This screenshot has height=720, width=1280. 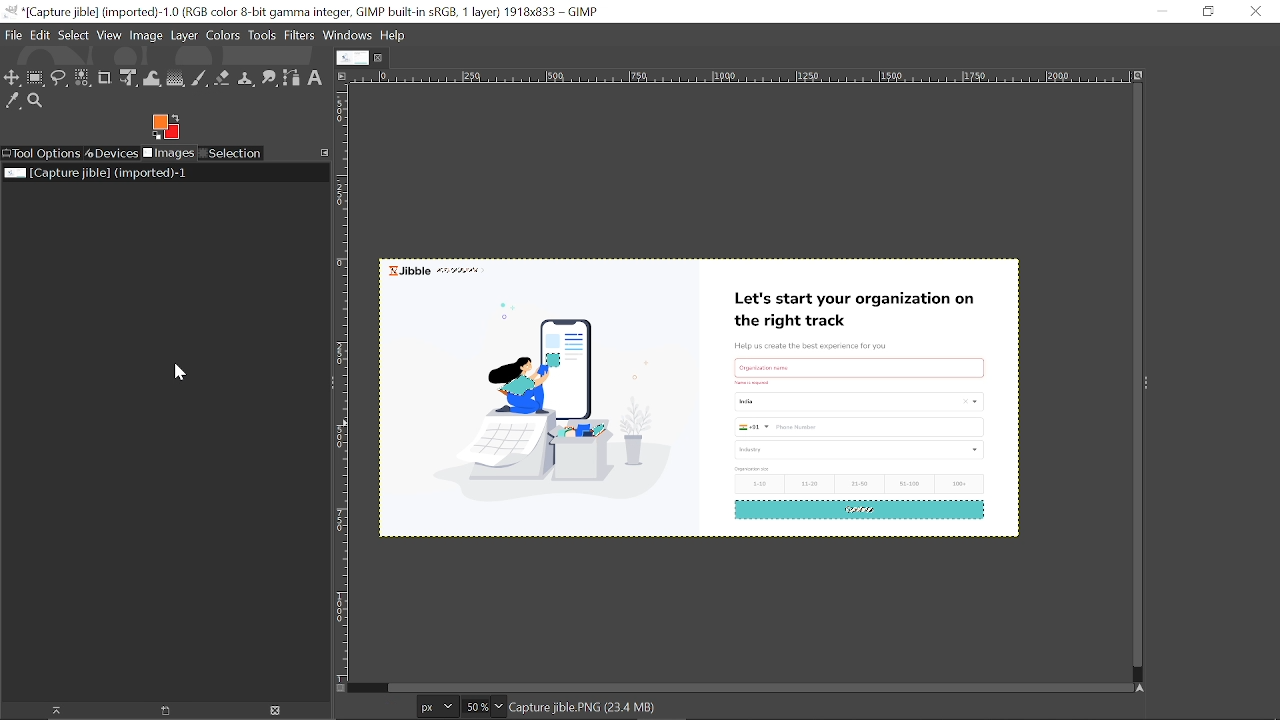 What do you see at coordinates (245, 78) in the screenshot?
I see `Clone tool` at bounding box center [245, 78].